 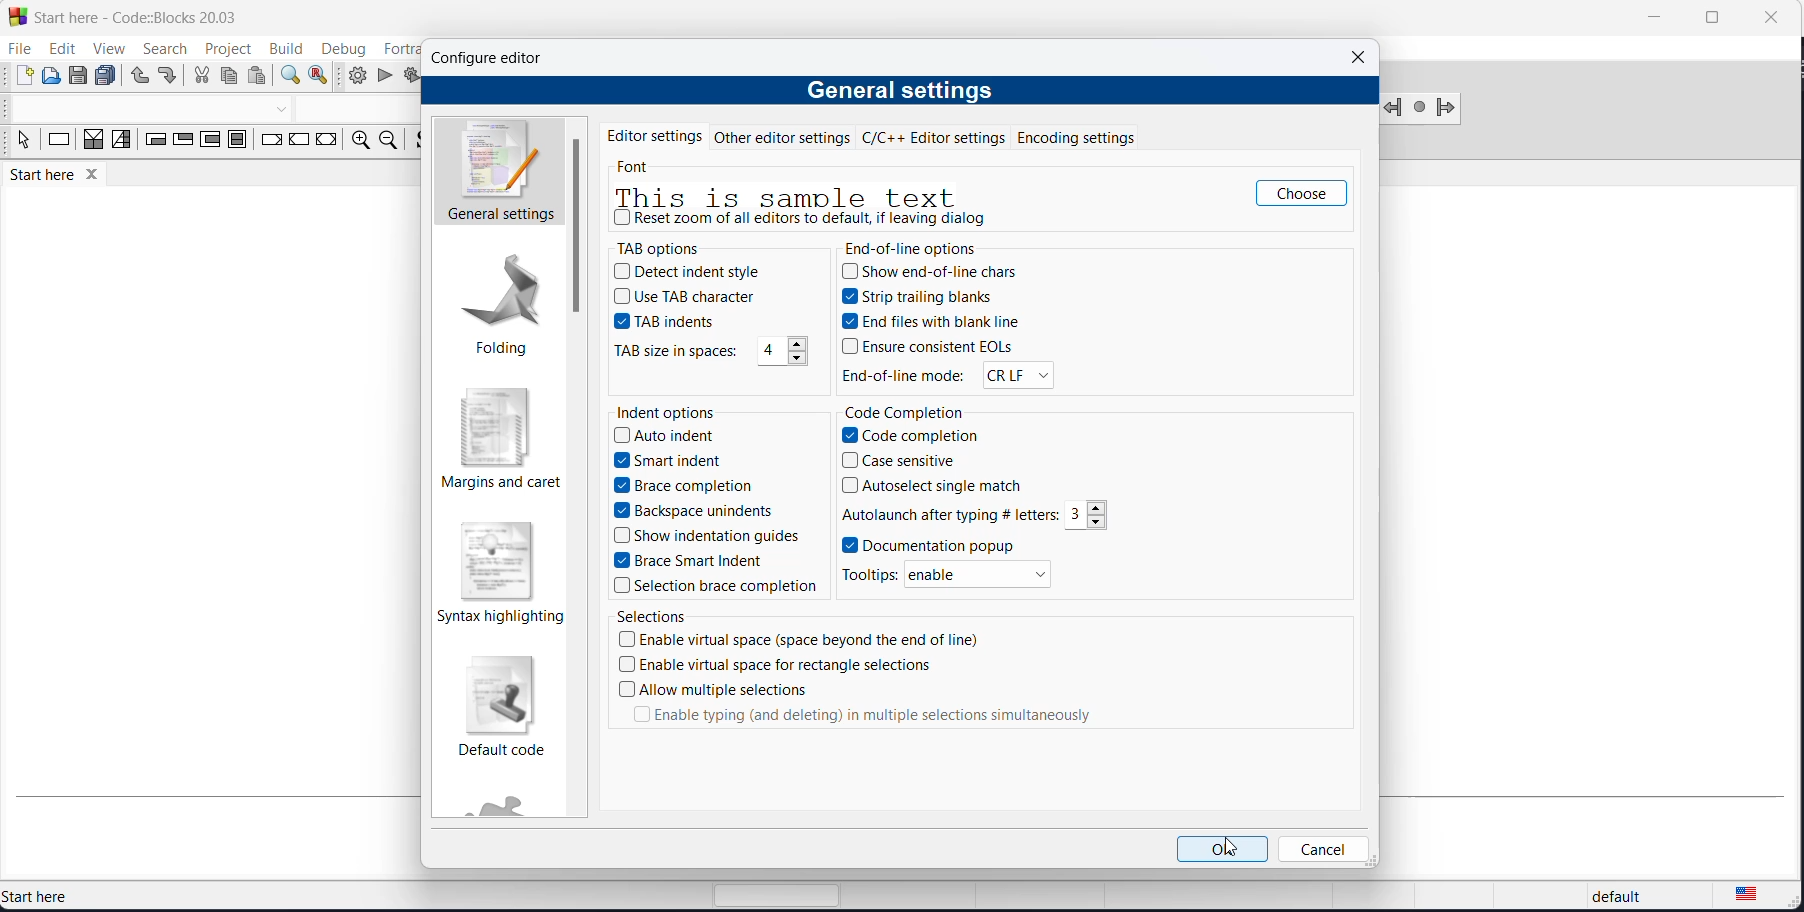 I want to click on copy, so click(x=232, y=78).